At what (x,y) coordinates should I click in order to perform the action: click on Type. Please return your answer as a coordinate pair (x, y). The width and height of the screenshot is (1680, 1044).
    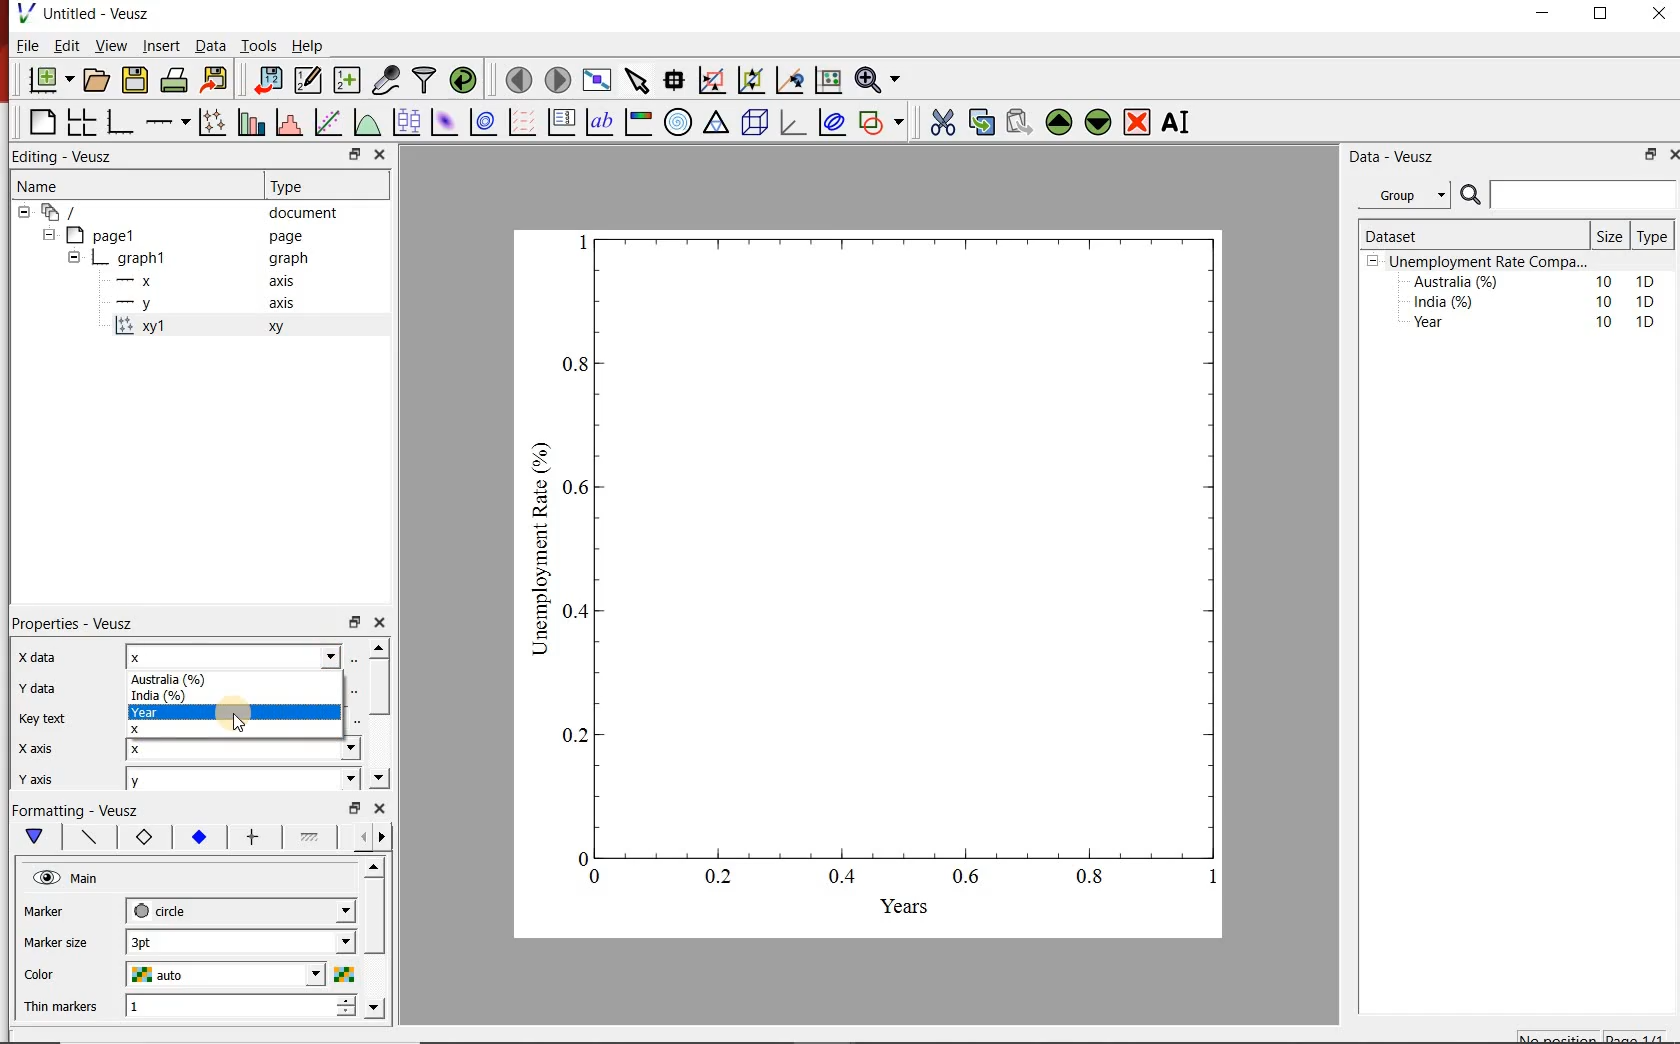
    Looking at the image, I should click on (1651, 237).